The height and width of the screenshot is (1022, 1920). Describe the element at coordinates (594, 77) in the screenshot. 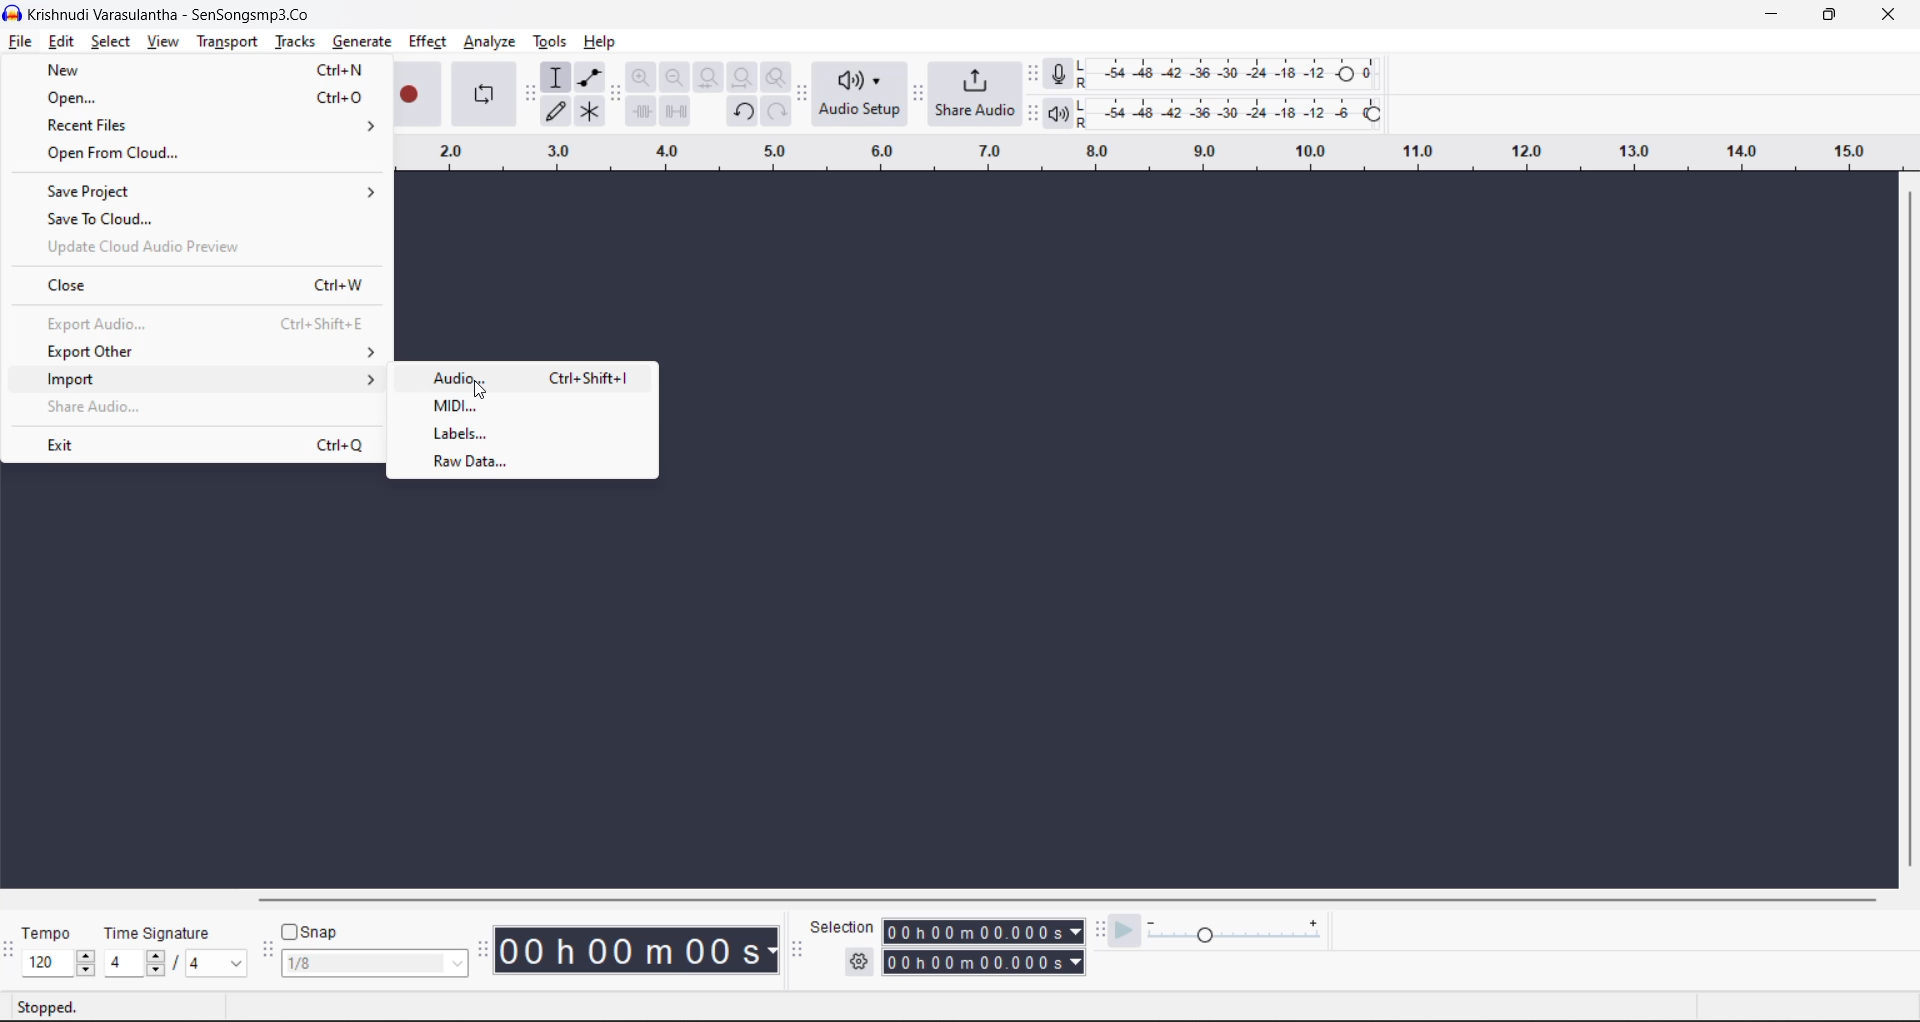

I see `envelope tool` at that location.